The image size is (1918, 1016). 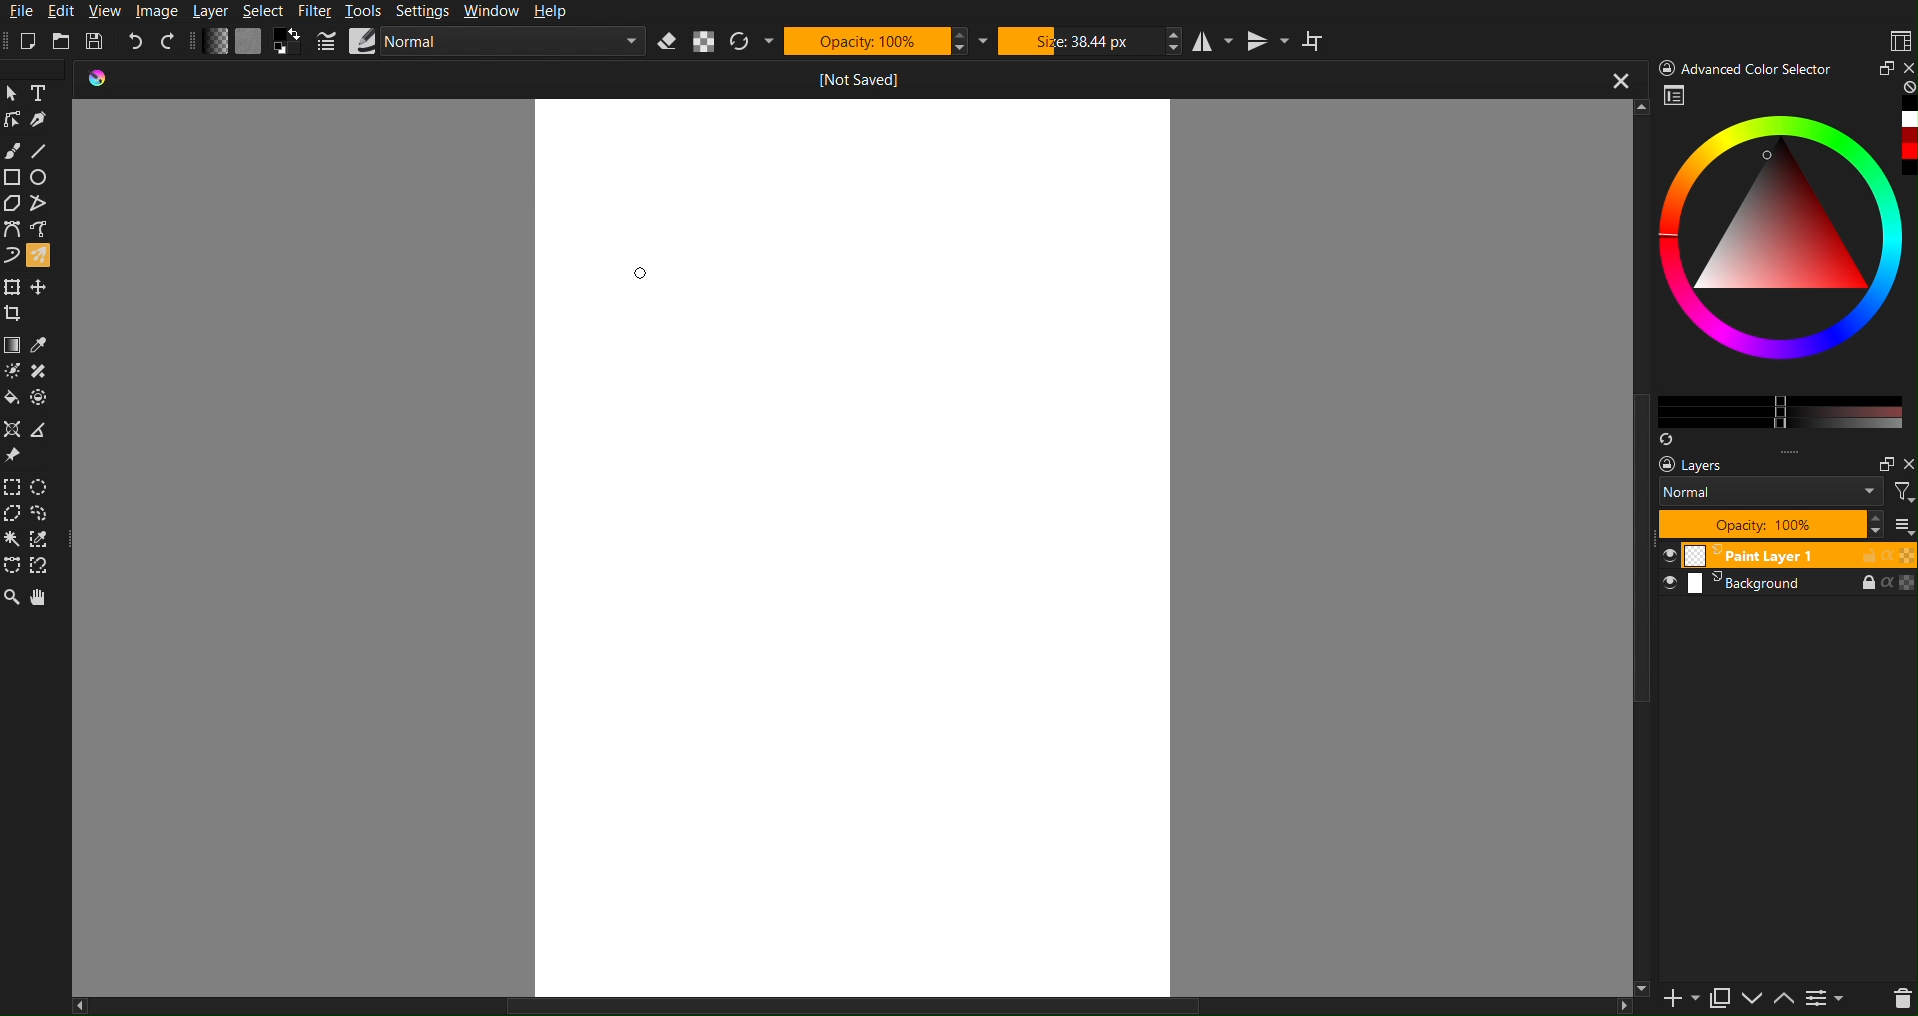 I want to click on Cursor, so click(x=637, y=274).